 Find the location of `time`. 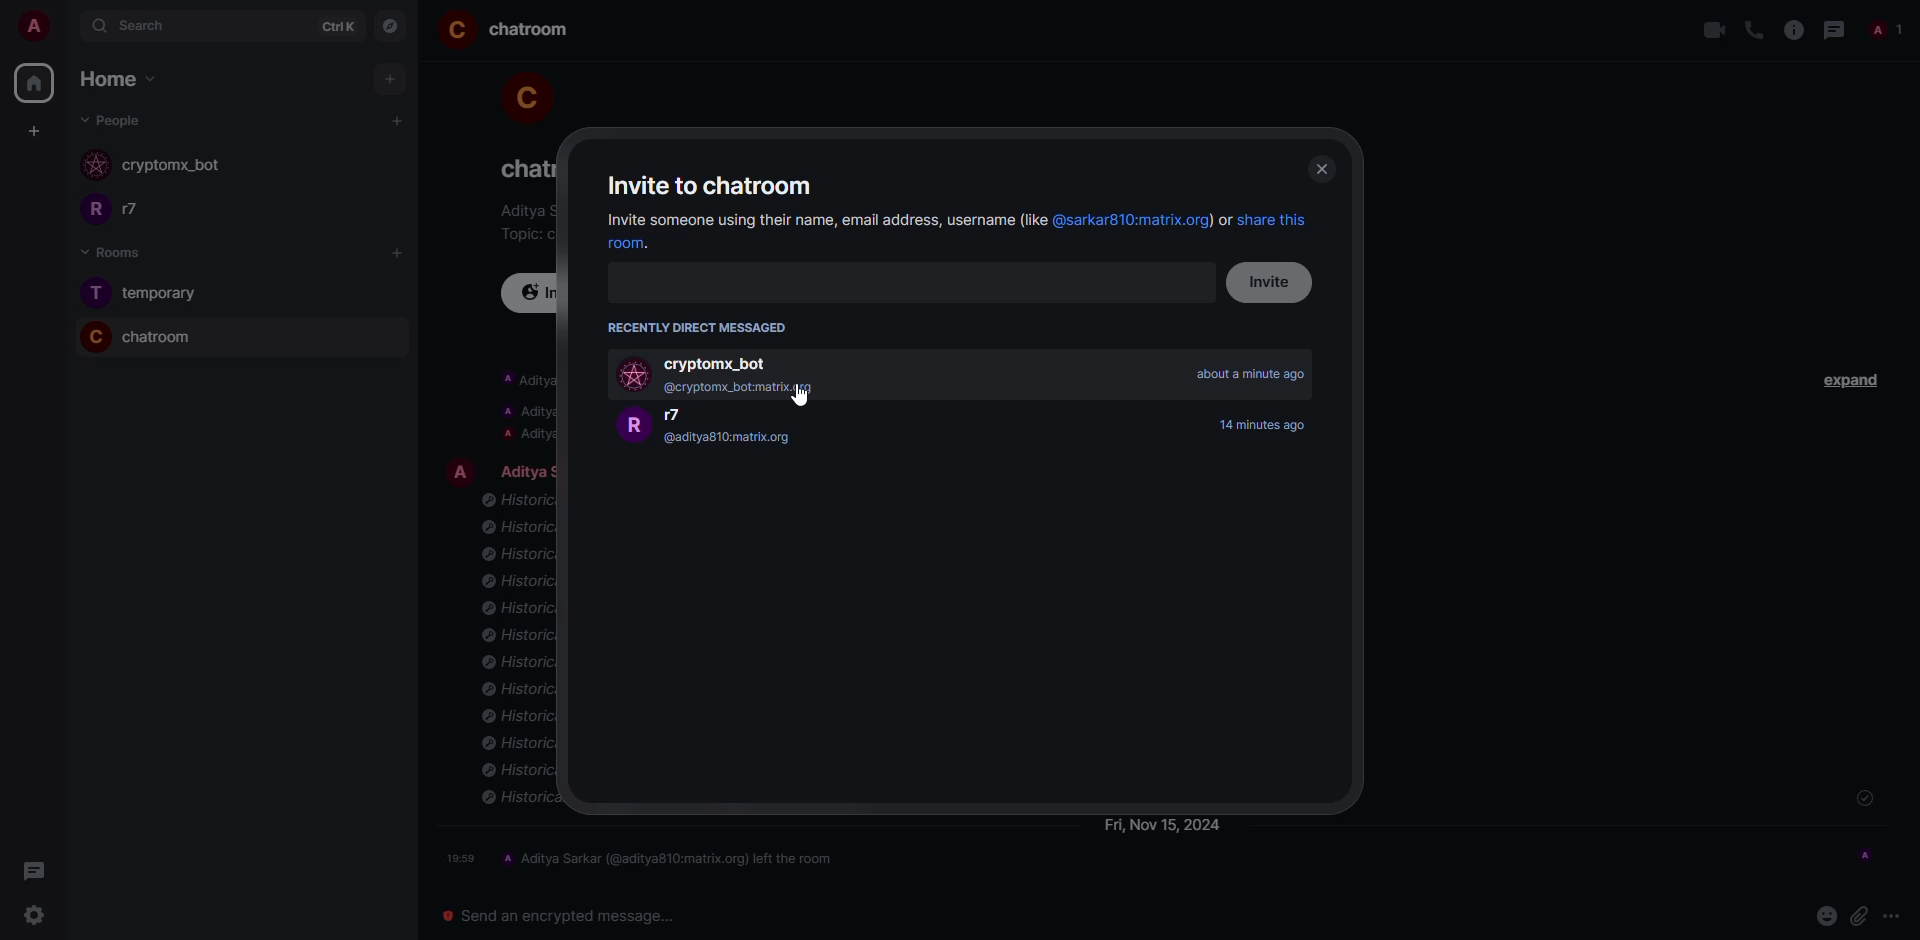

time is located at coordinates (462, 858).